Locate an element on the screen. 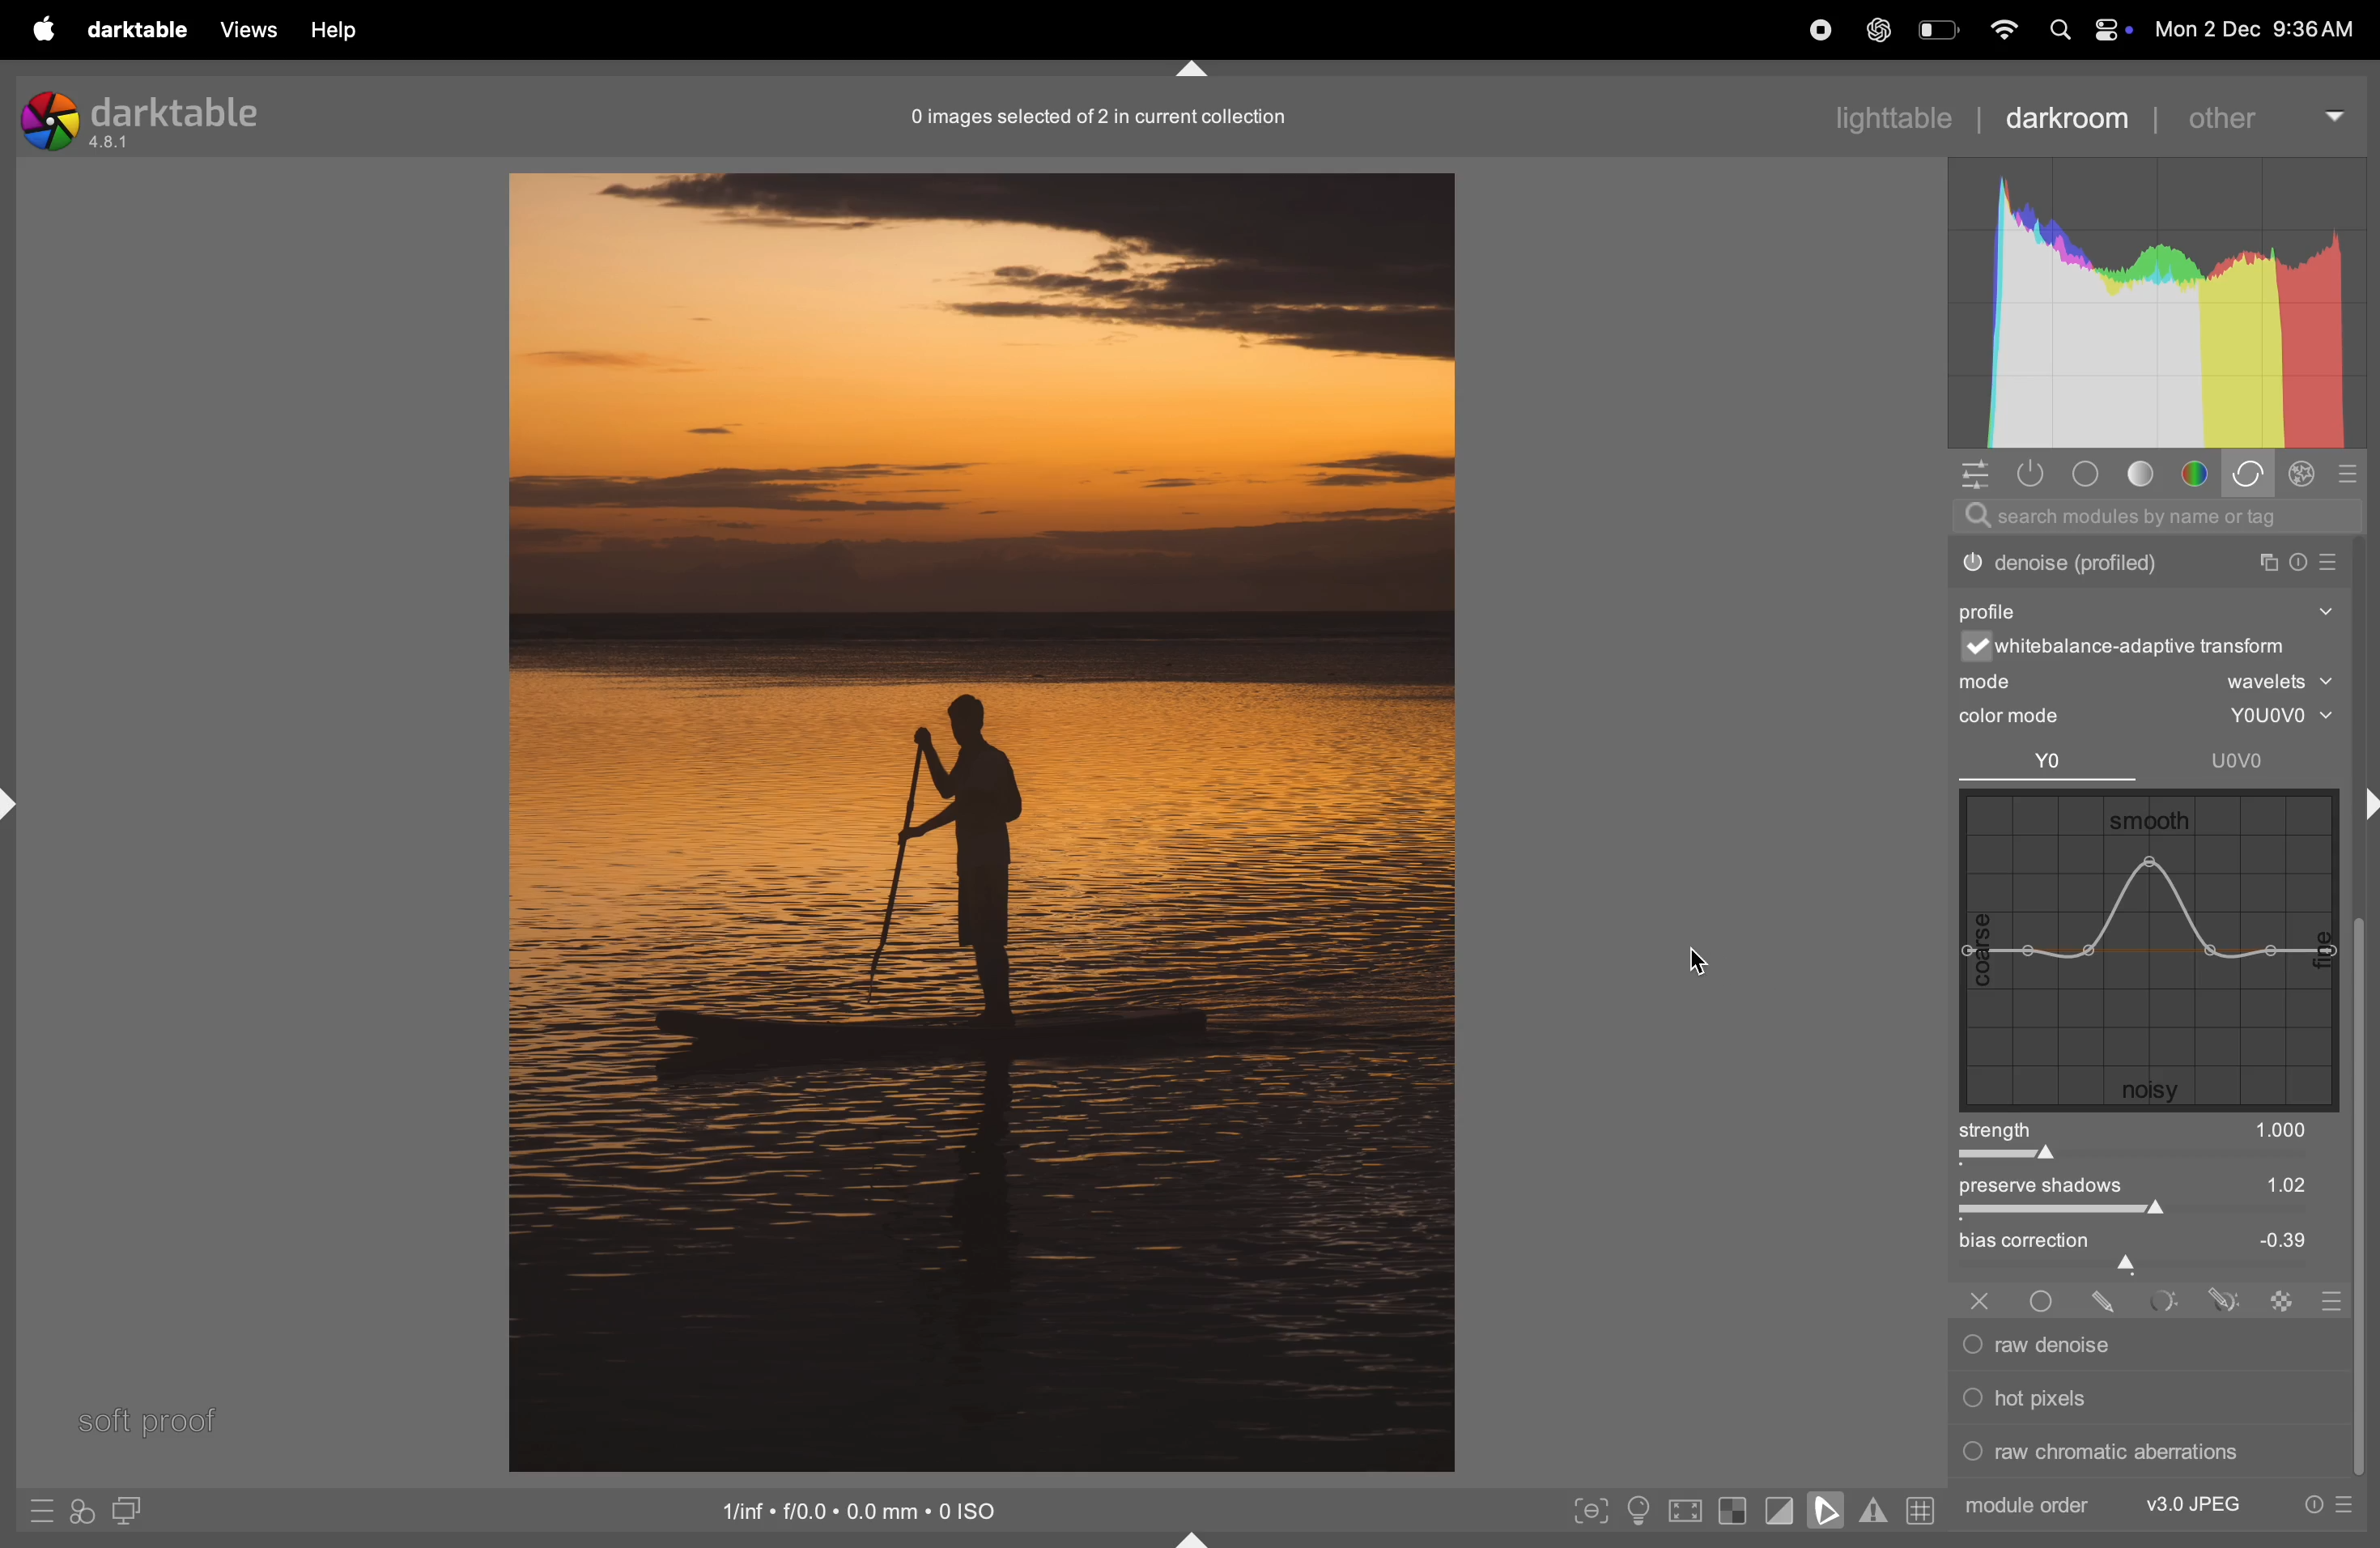 The image size is (2380, 1548). histogram is located at coordinates (2156, 305).